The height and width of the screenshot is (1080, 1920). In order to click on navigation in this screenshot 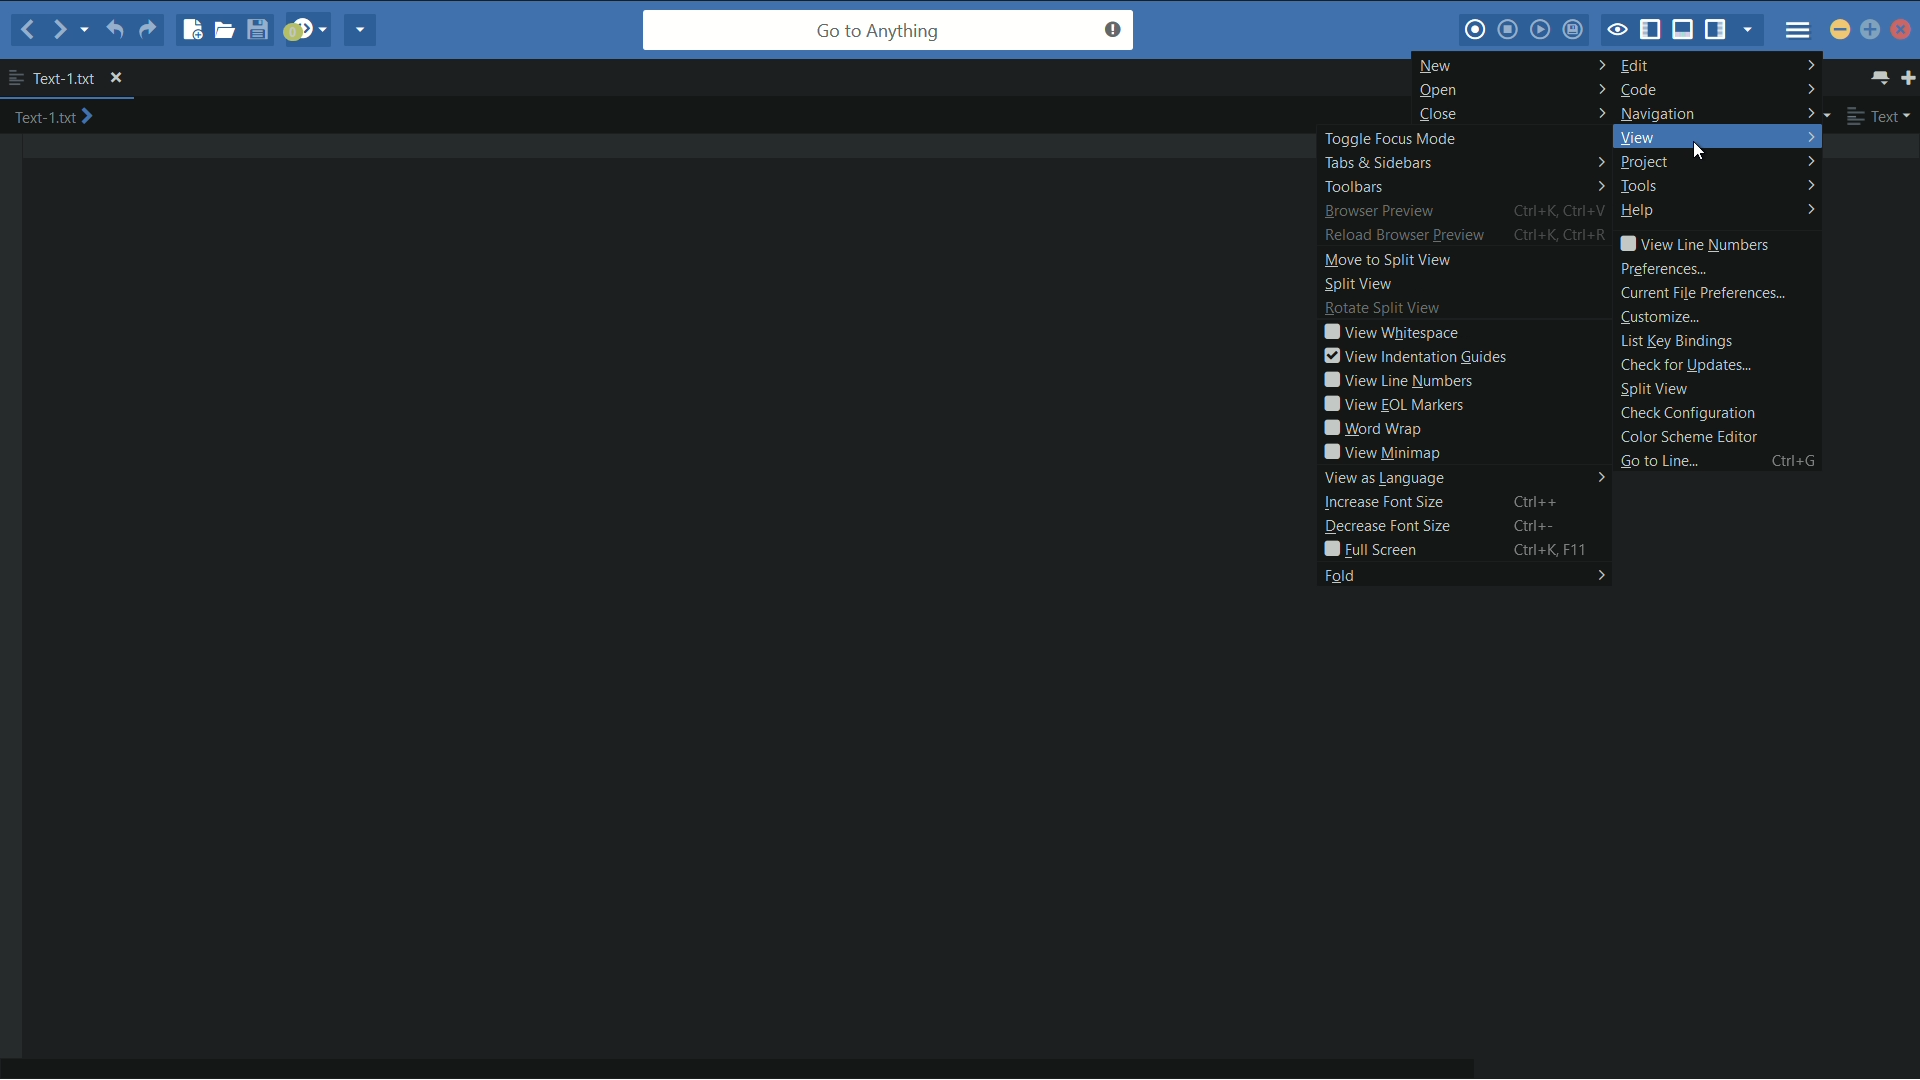, I will do `click(1717, 113)`.